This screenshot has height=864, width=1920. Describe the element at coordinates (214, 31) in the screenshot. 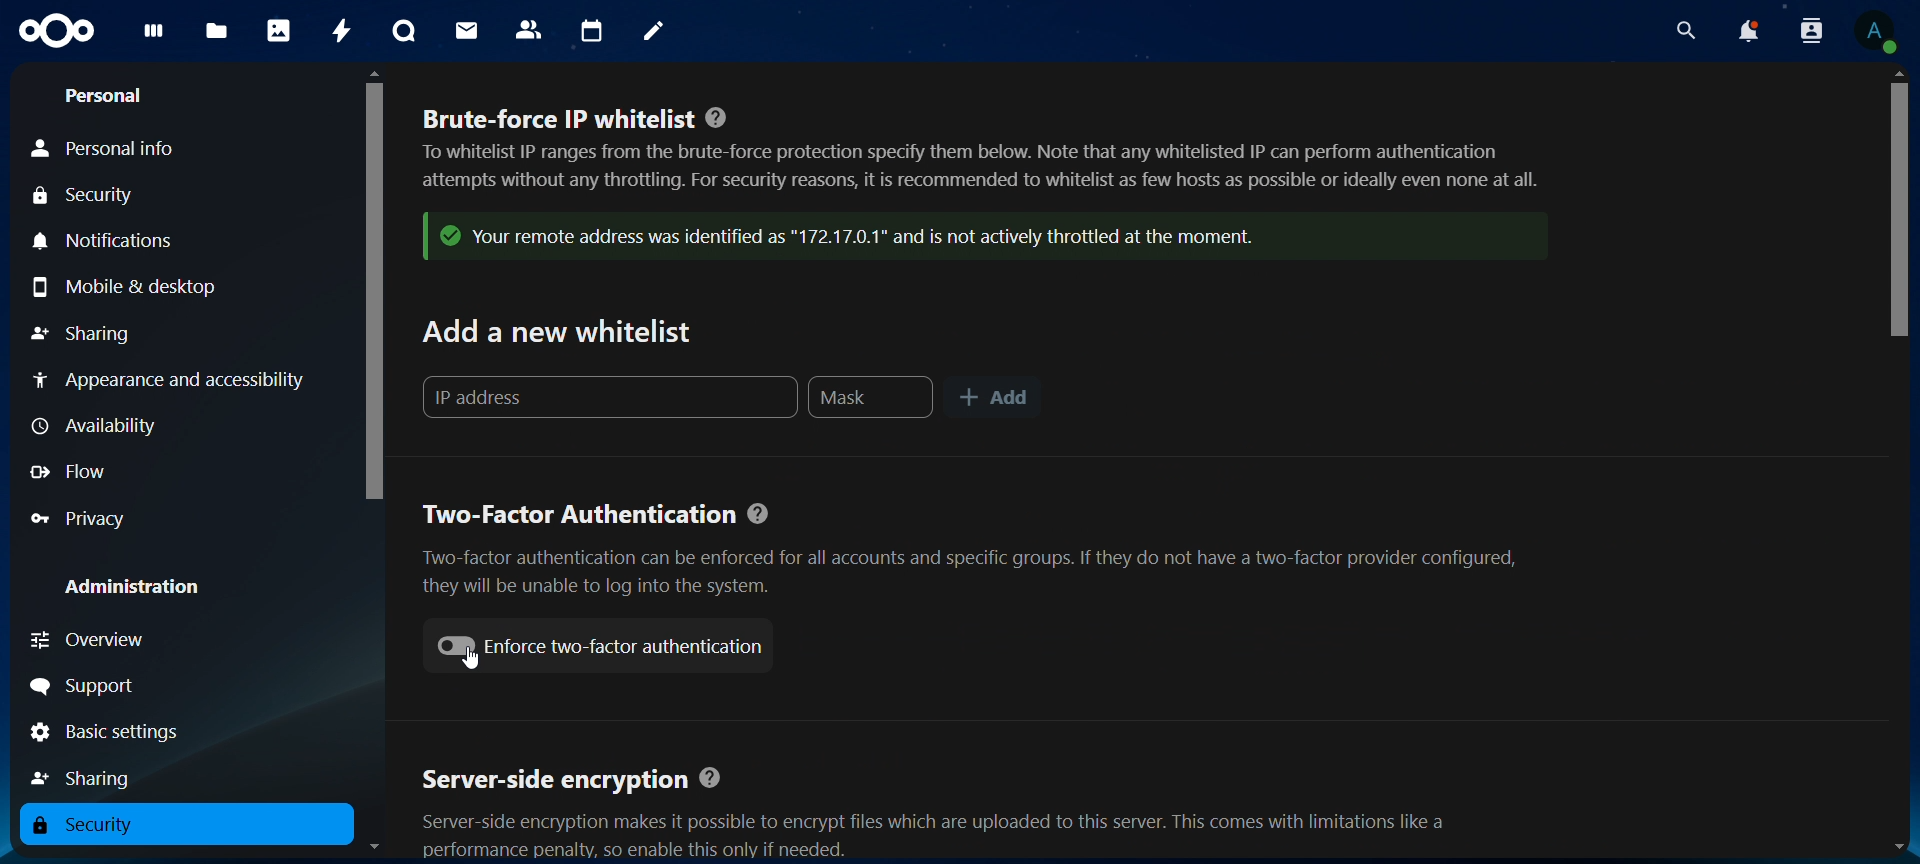

I see `files` at that location.